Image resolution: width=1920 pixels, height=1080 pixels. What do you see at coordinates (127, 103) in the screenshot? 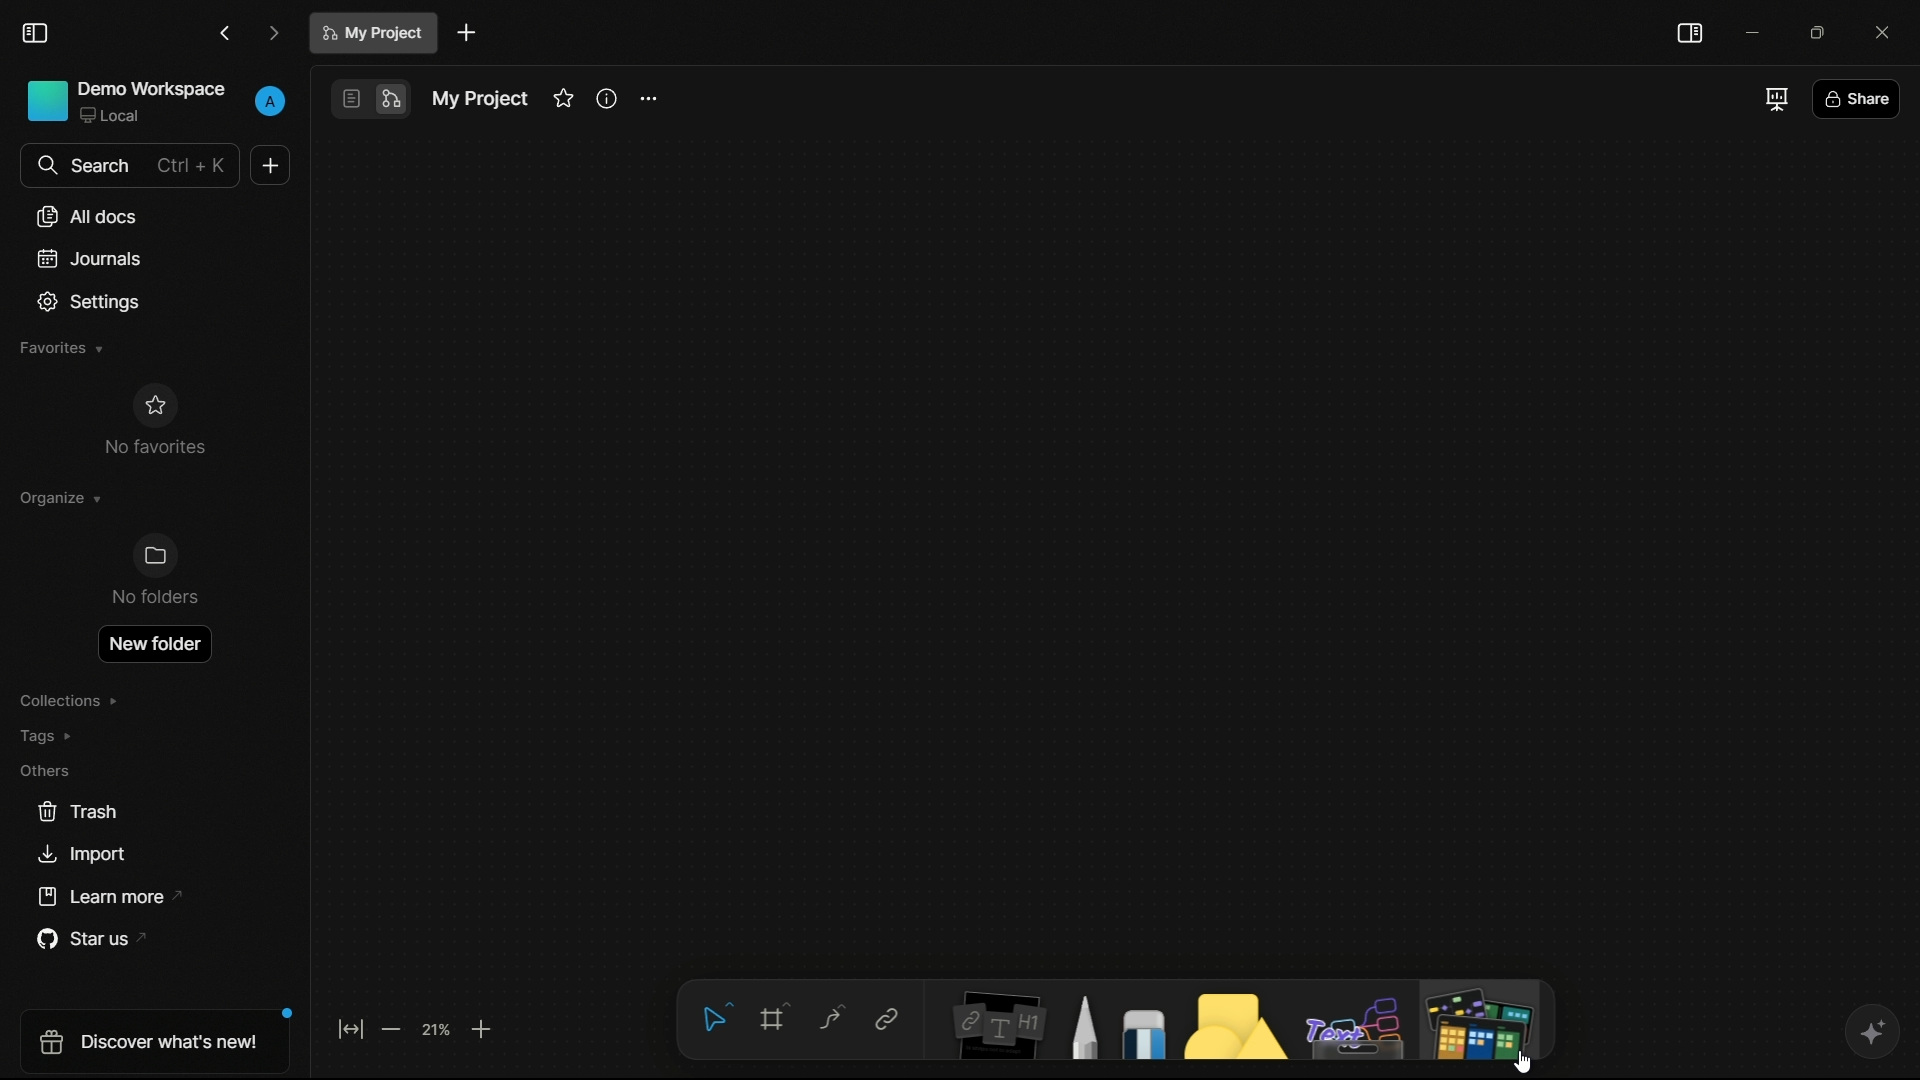
I see `demo workspace` at bounding box center [127, 103].